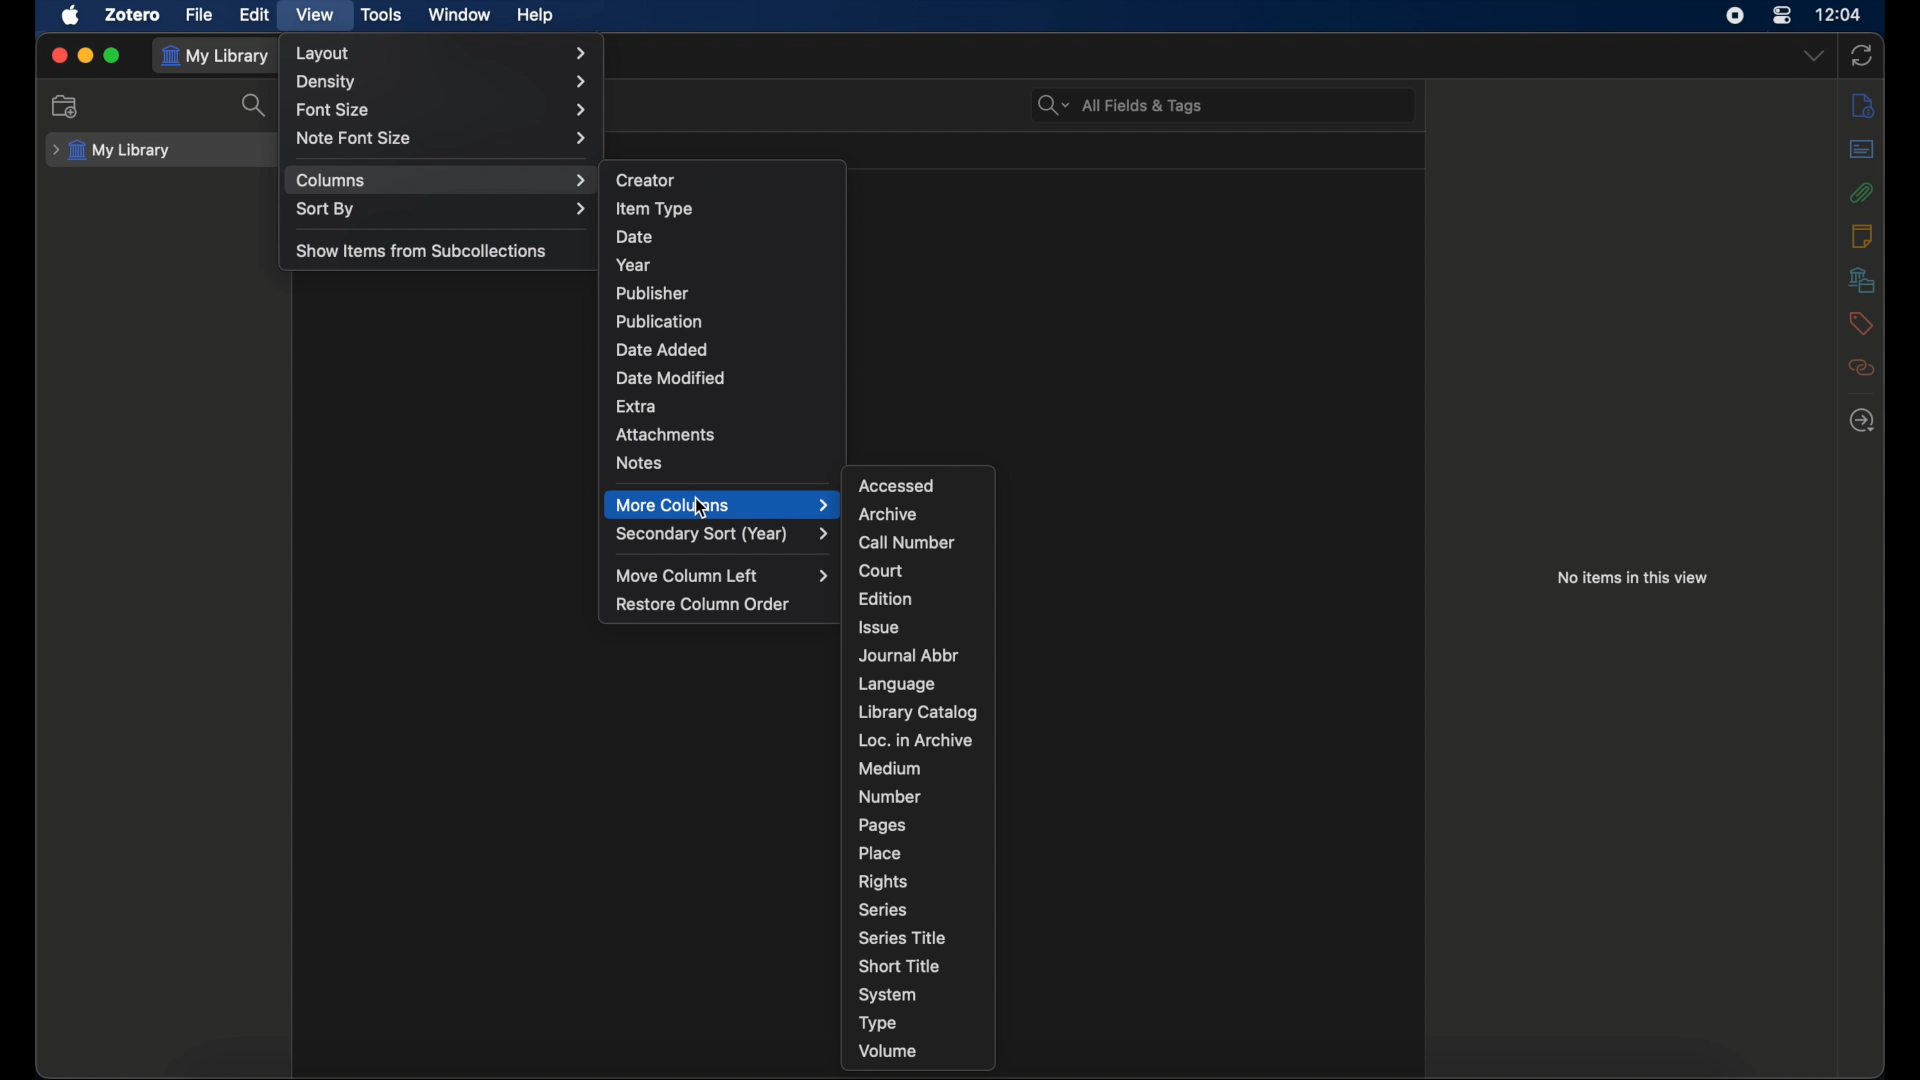 The height and width of the screenshot is (1080, 1920). I want to click on language, so click(900, 684).